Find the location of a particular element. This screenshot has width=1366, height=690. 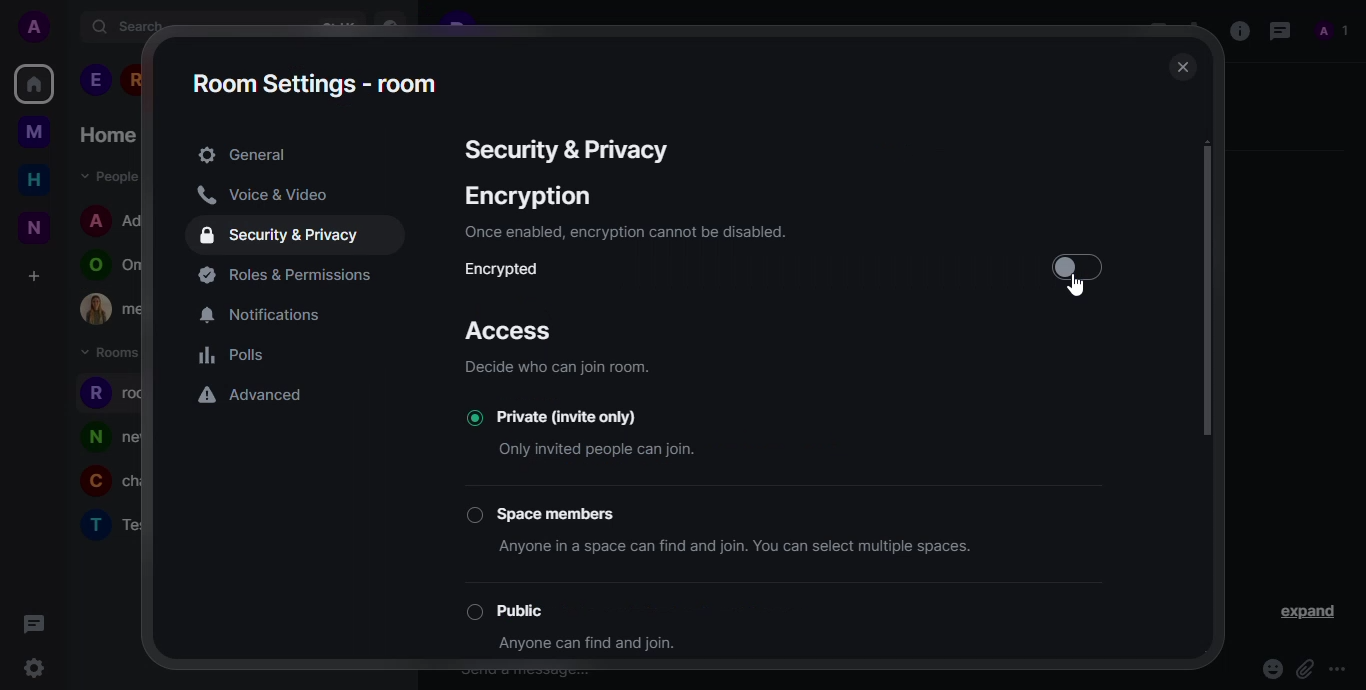

selected is located at coordinates (466, 418).